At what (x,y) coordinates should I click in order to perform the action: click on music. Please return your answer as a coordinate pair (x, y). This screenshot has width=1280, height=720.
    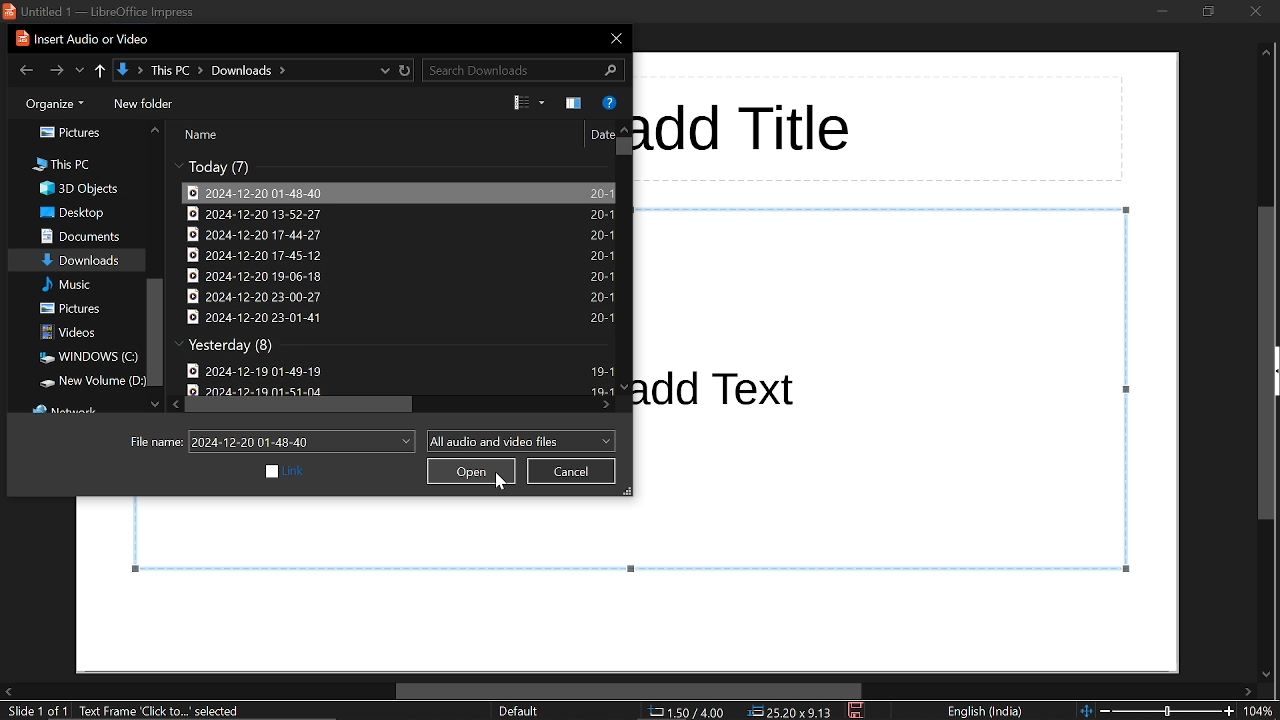
    Looking at the image, I should click on (83, 285).